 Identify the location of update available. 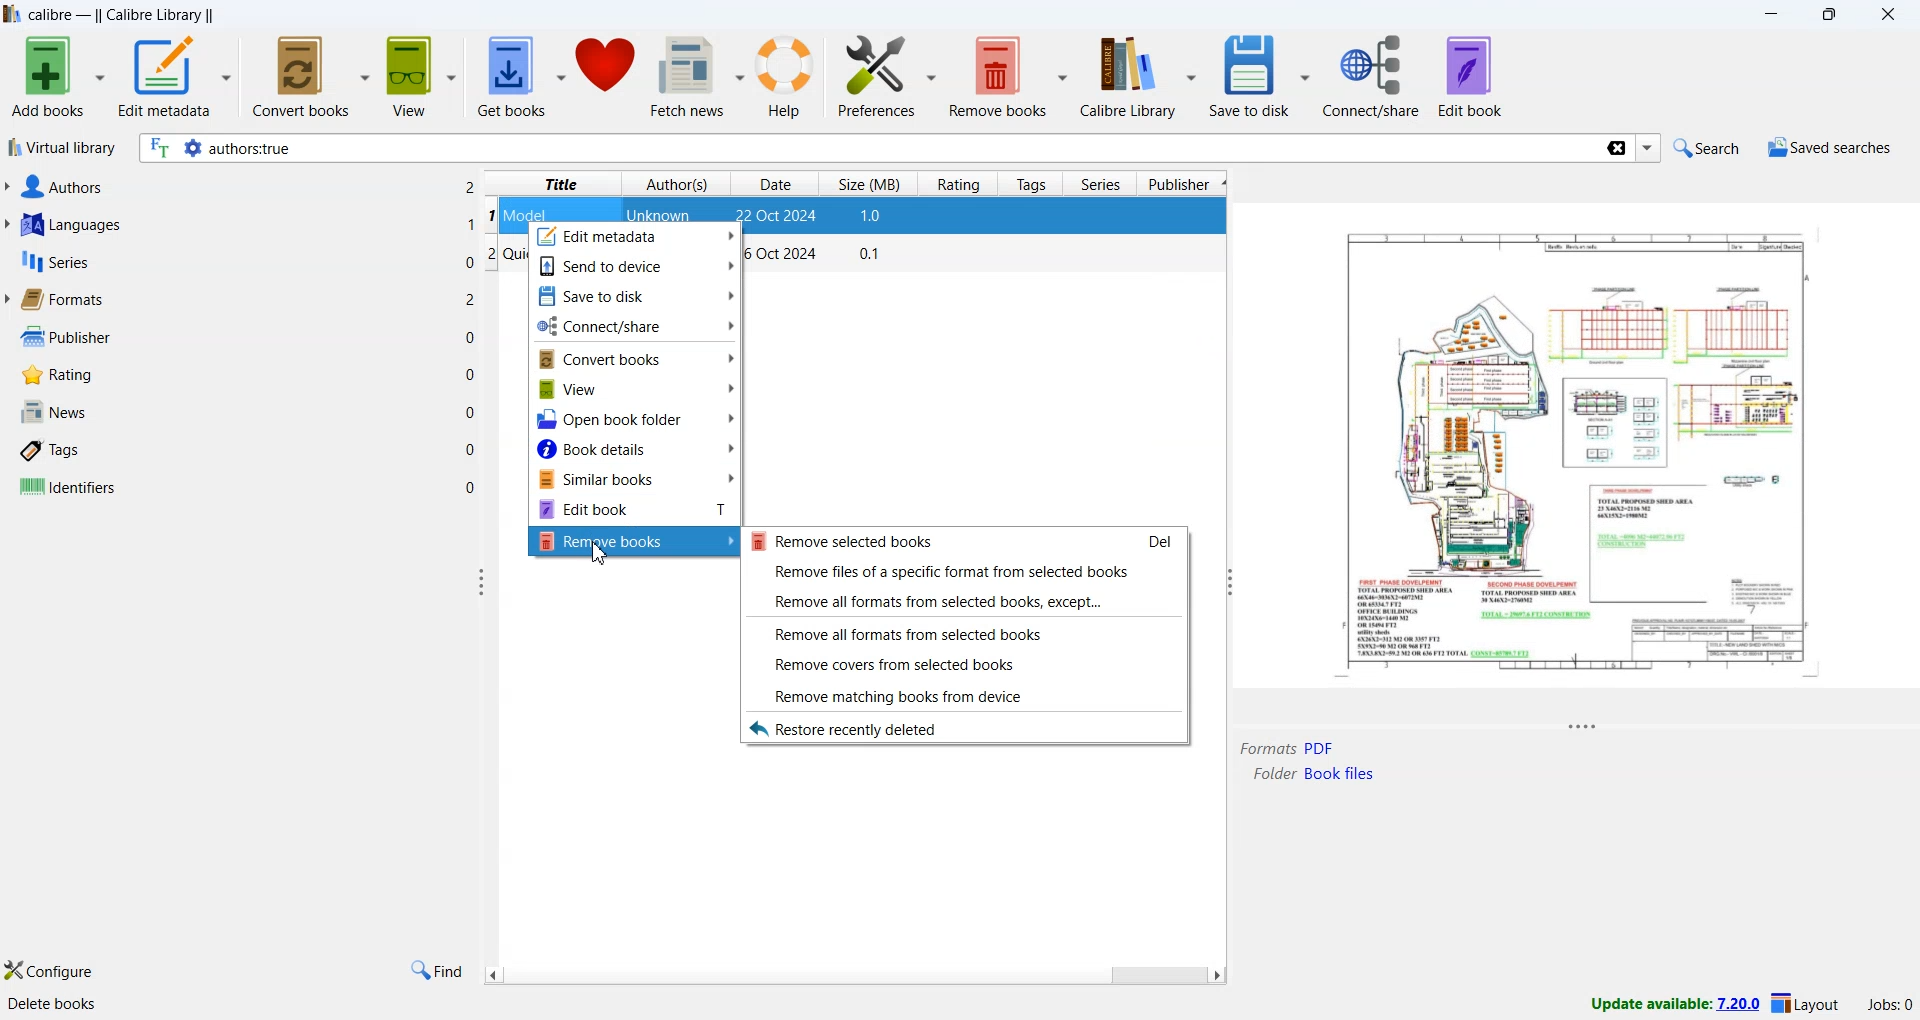
(1665, 1004).